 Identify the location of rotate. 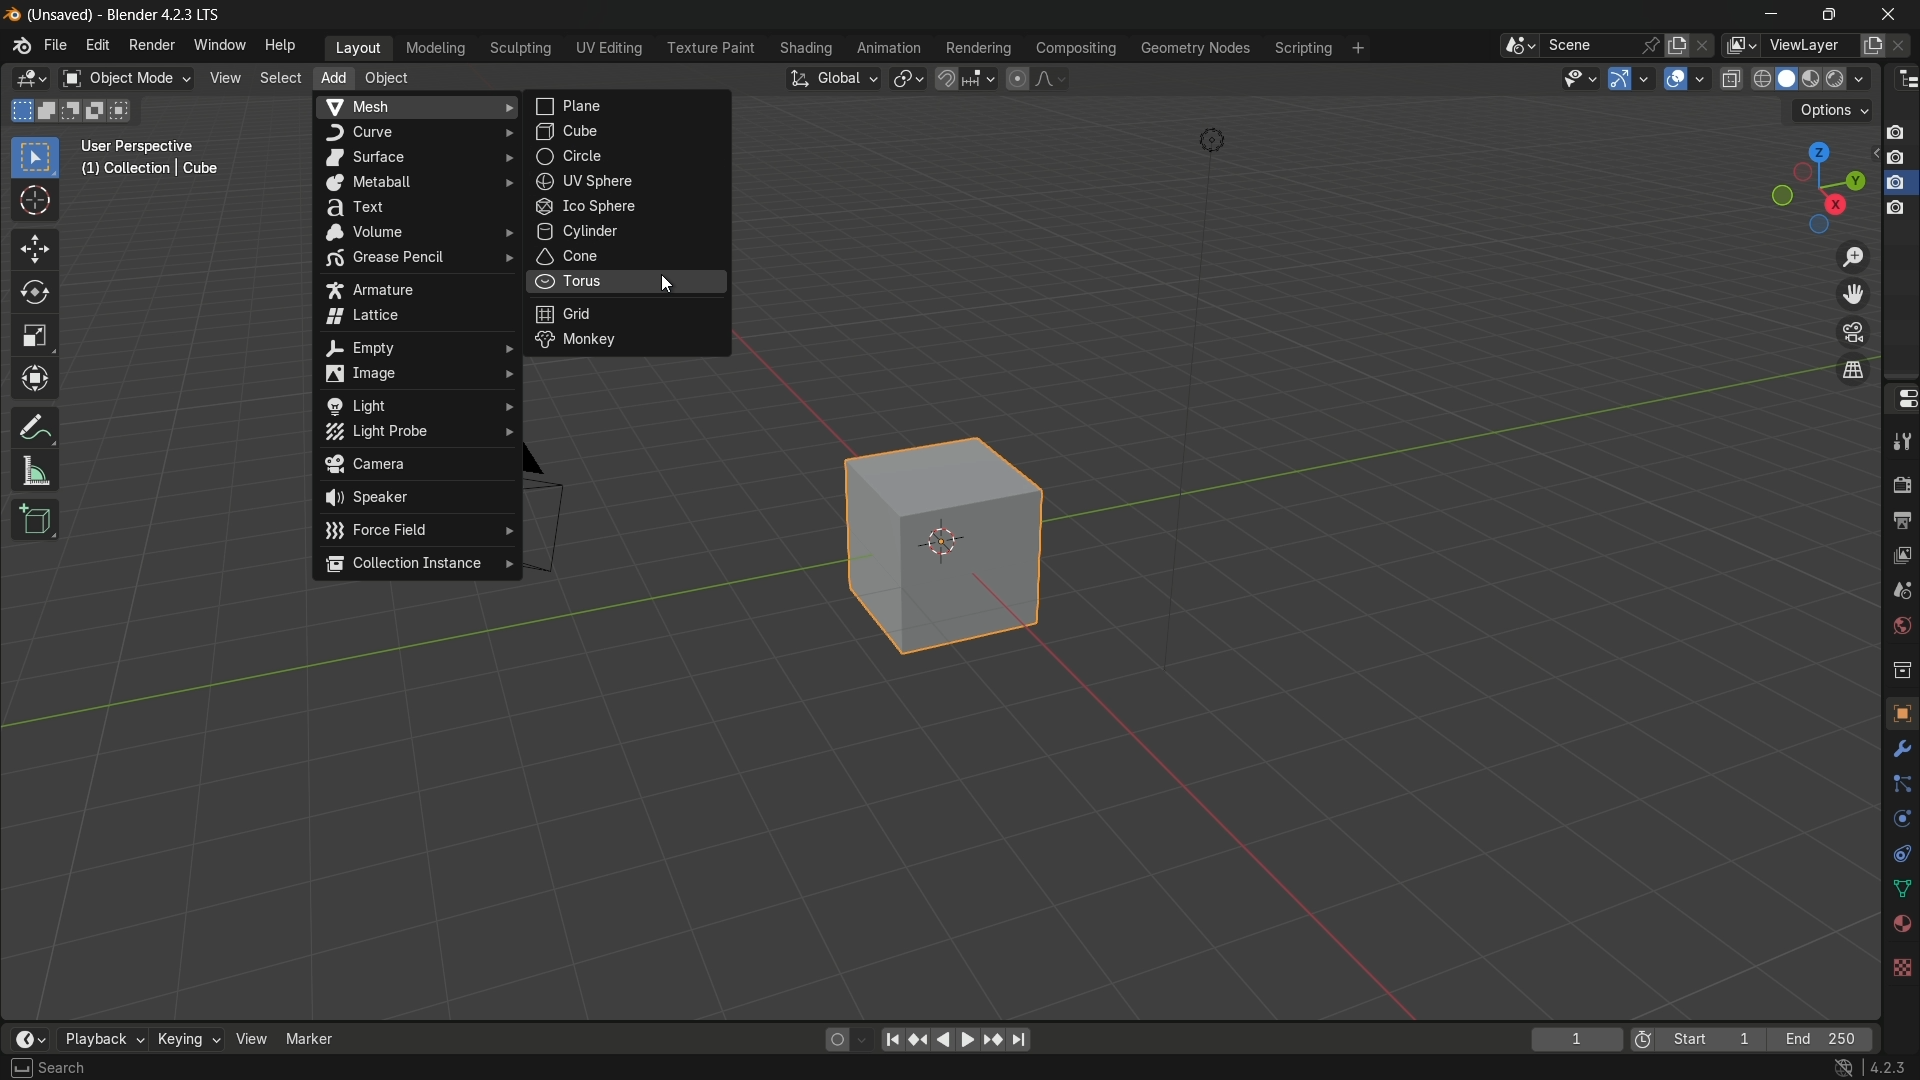
(35, 294).